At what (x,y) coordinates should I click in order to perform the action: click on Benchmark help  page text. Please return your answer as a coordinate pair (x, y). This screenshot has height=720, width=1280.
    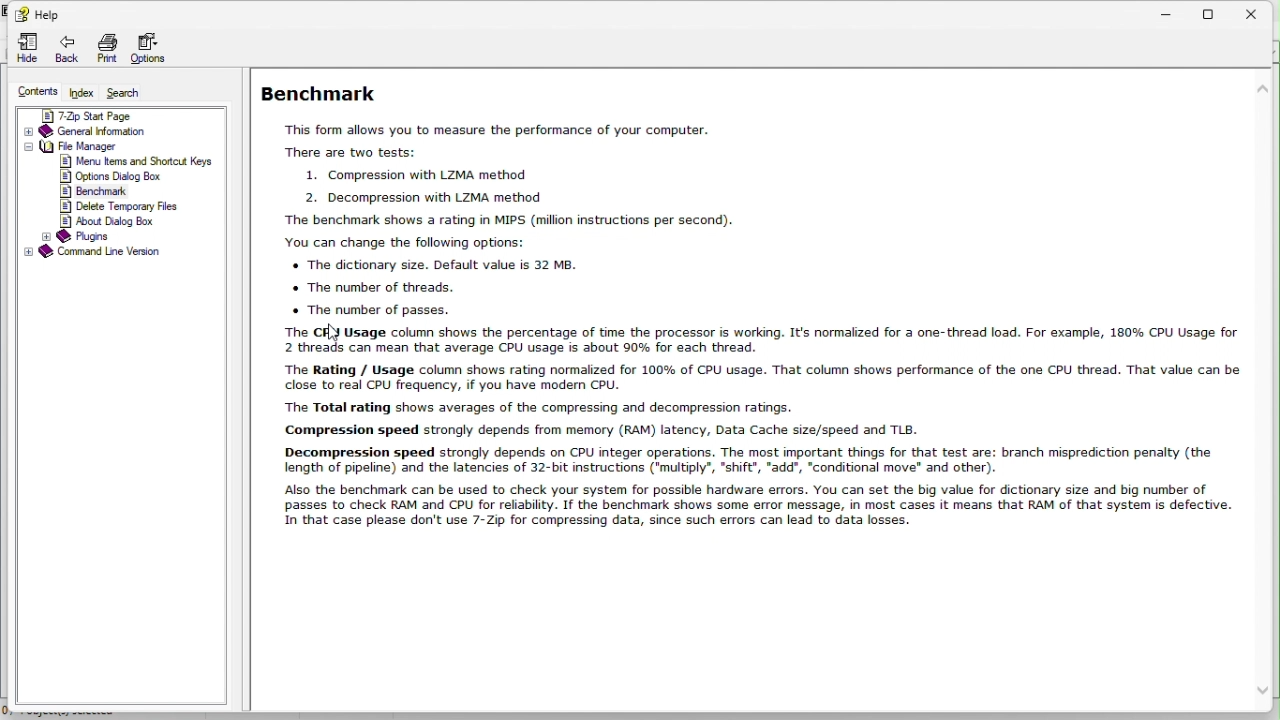
    Looking at the image, I should click on (767, 301).